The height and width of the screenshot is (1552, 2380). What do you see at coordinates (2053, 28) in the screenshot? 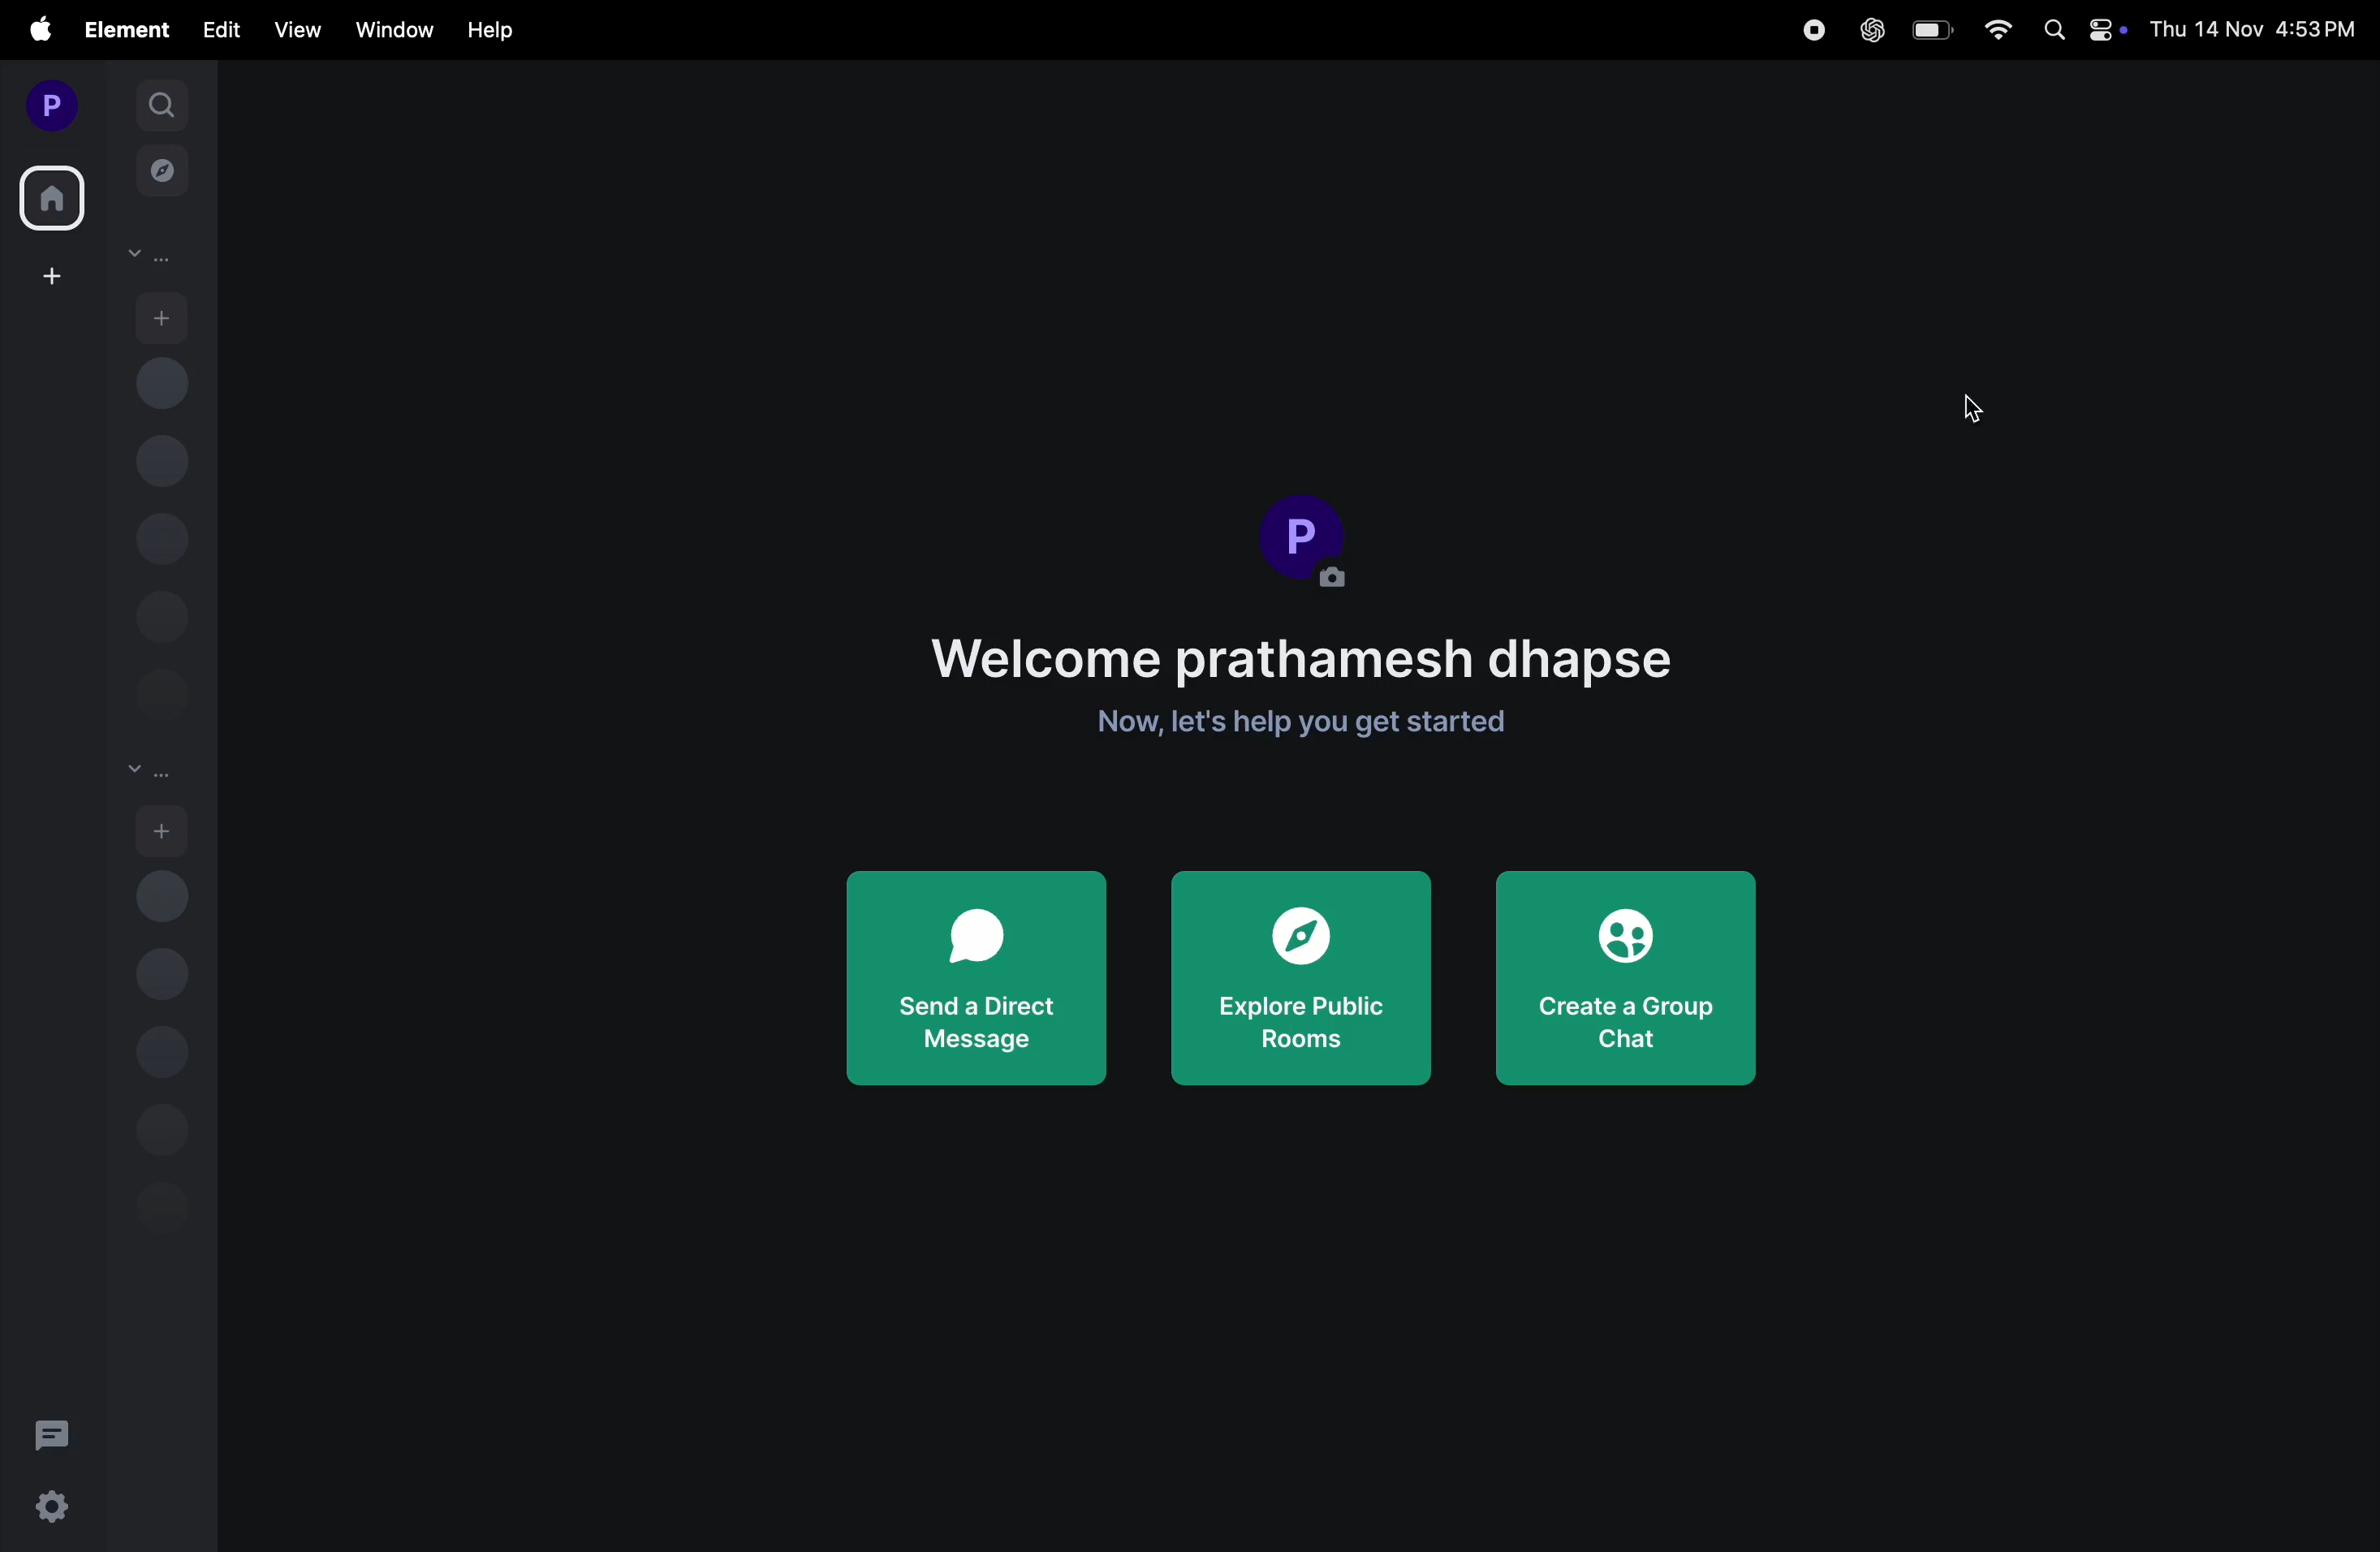
I see `spotlight search` at bounding box center [2053, 28].